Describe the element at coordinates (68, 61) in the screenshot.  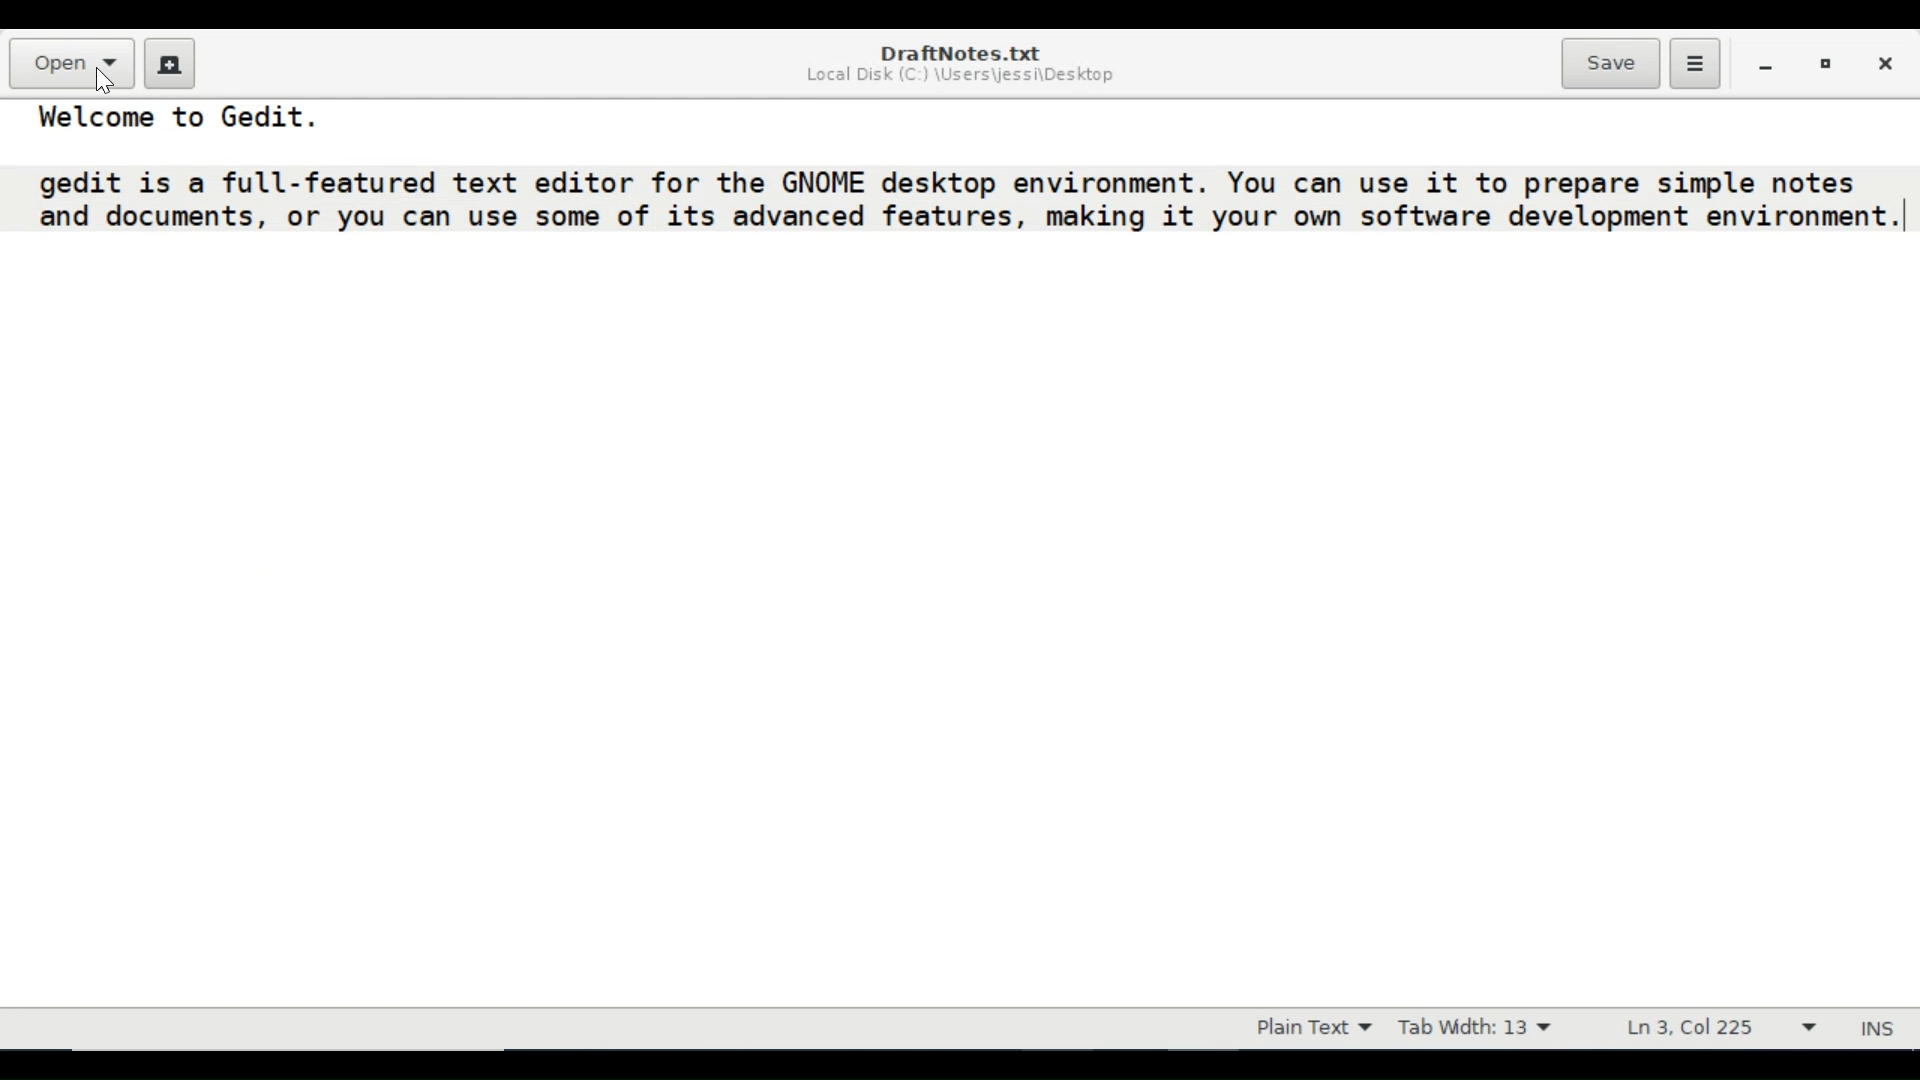
I see `Open` at that location.